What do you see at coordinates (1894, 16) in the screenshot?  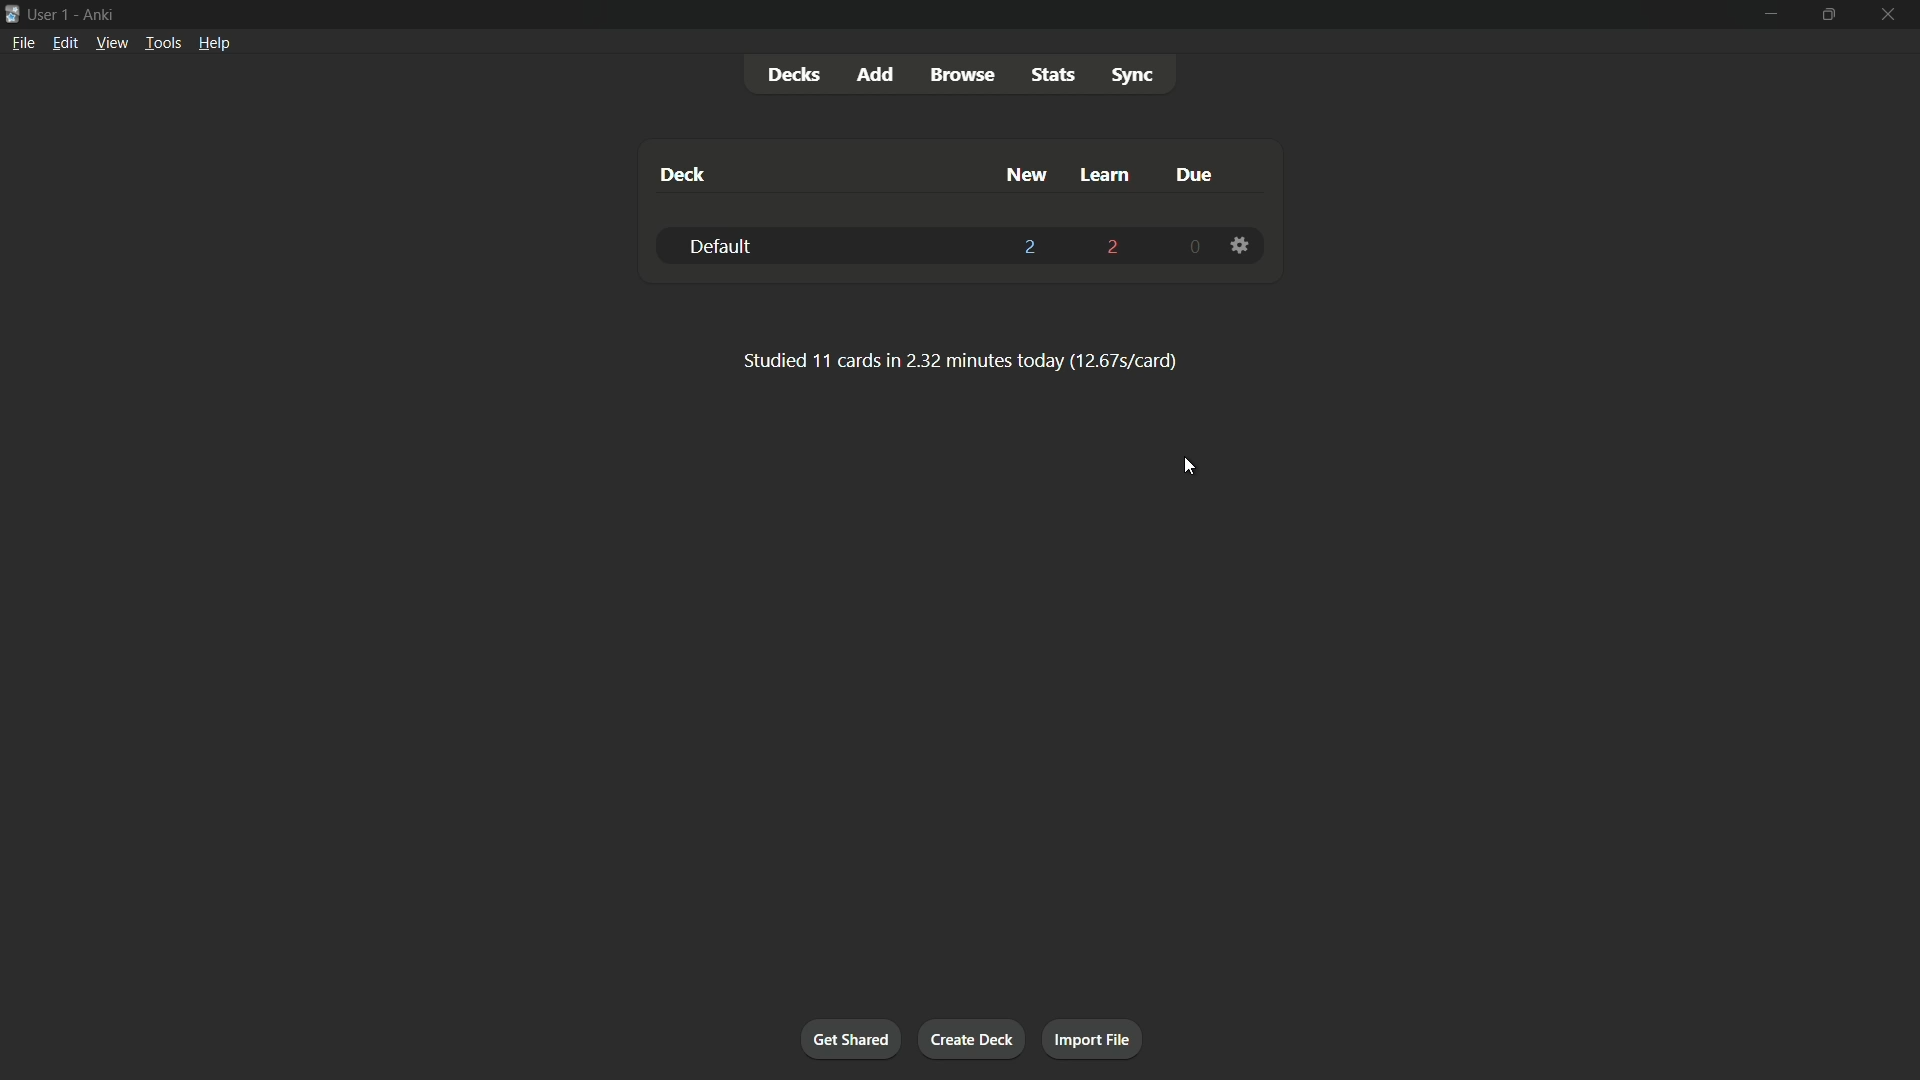 I see `close app` at bounding box center [1894, 16].